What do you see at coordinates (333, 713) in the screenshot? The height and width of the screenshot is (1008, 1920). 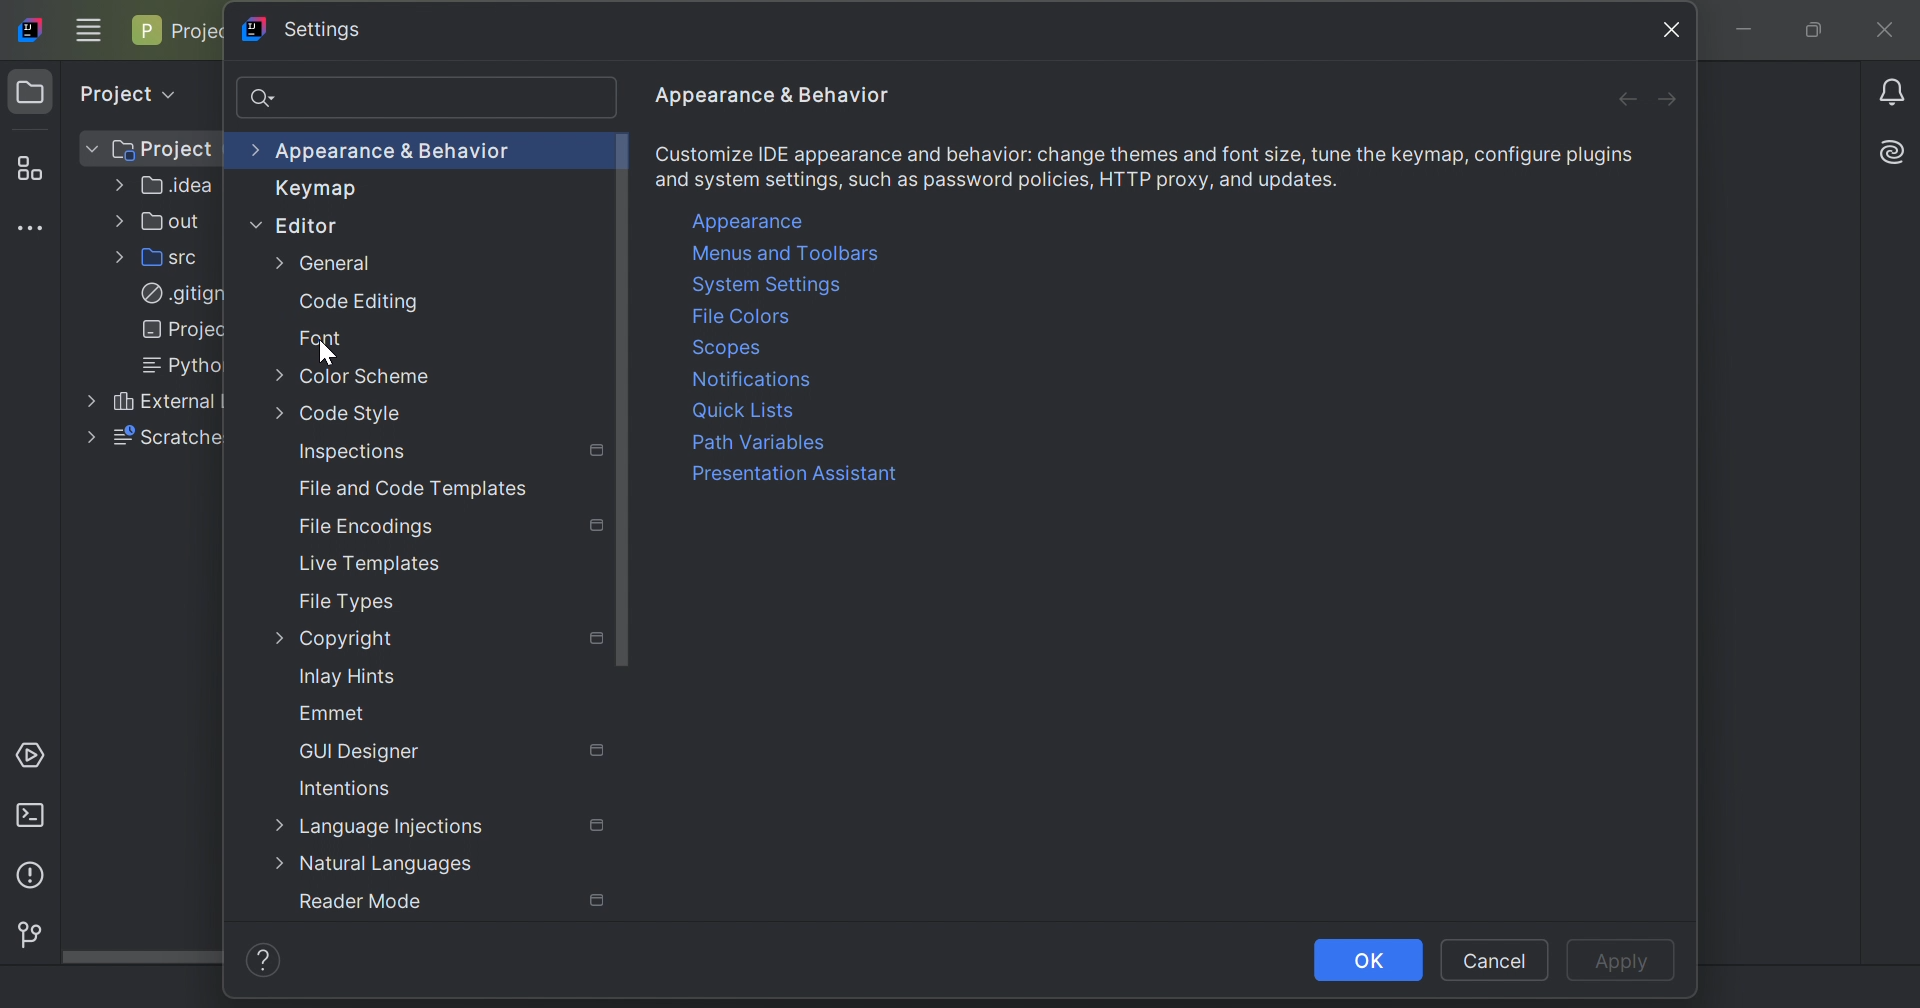 I see `Emmet` at bounding box center [333, 713].